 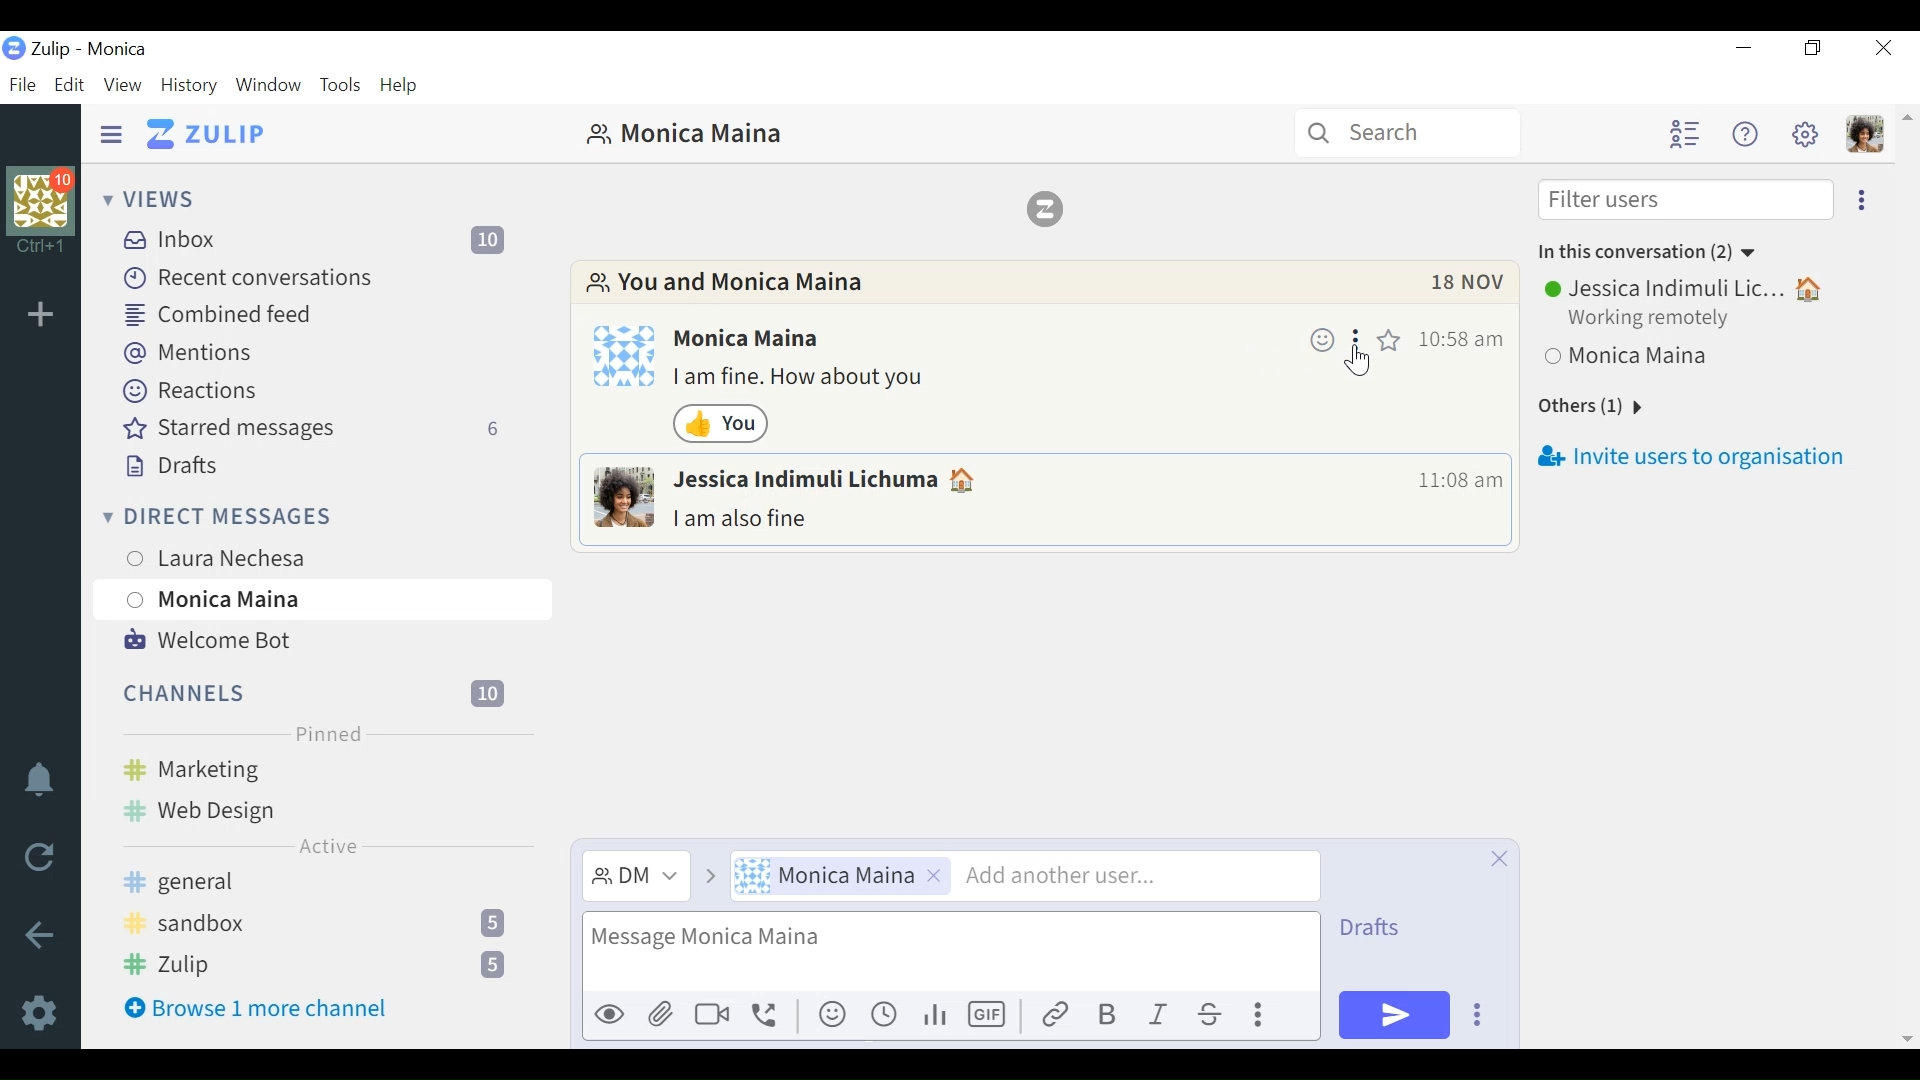 I want to click on Ellipsis, so click(x=1264, y=1018).